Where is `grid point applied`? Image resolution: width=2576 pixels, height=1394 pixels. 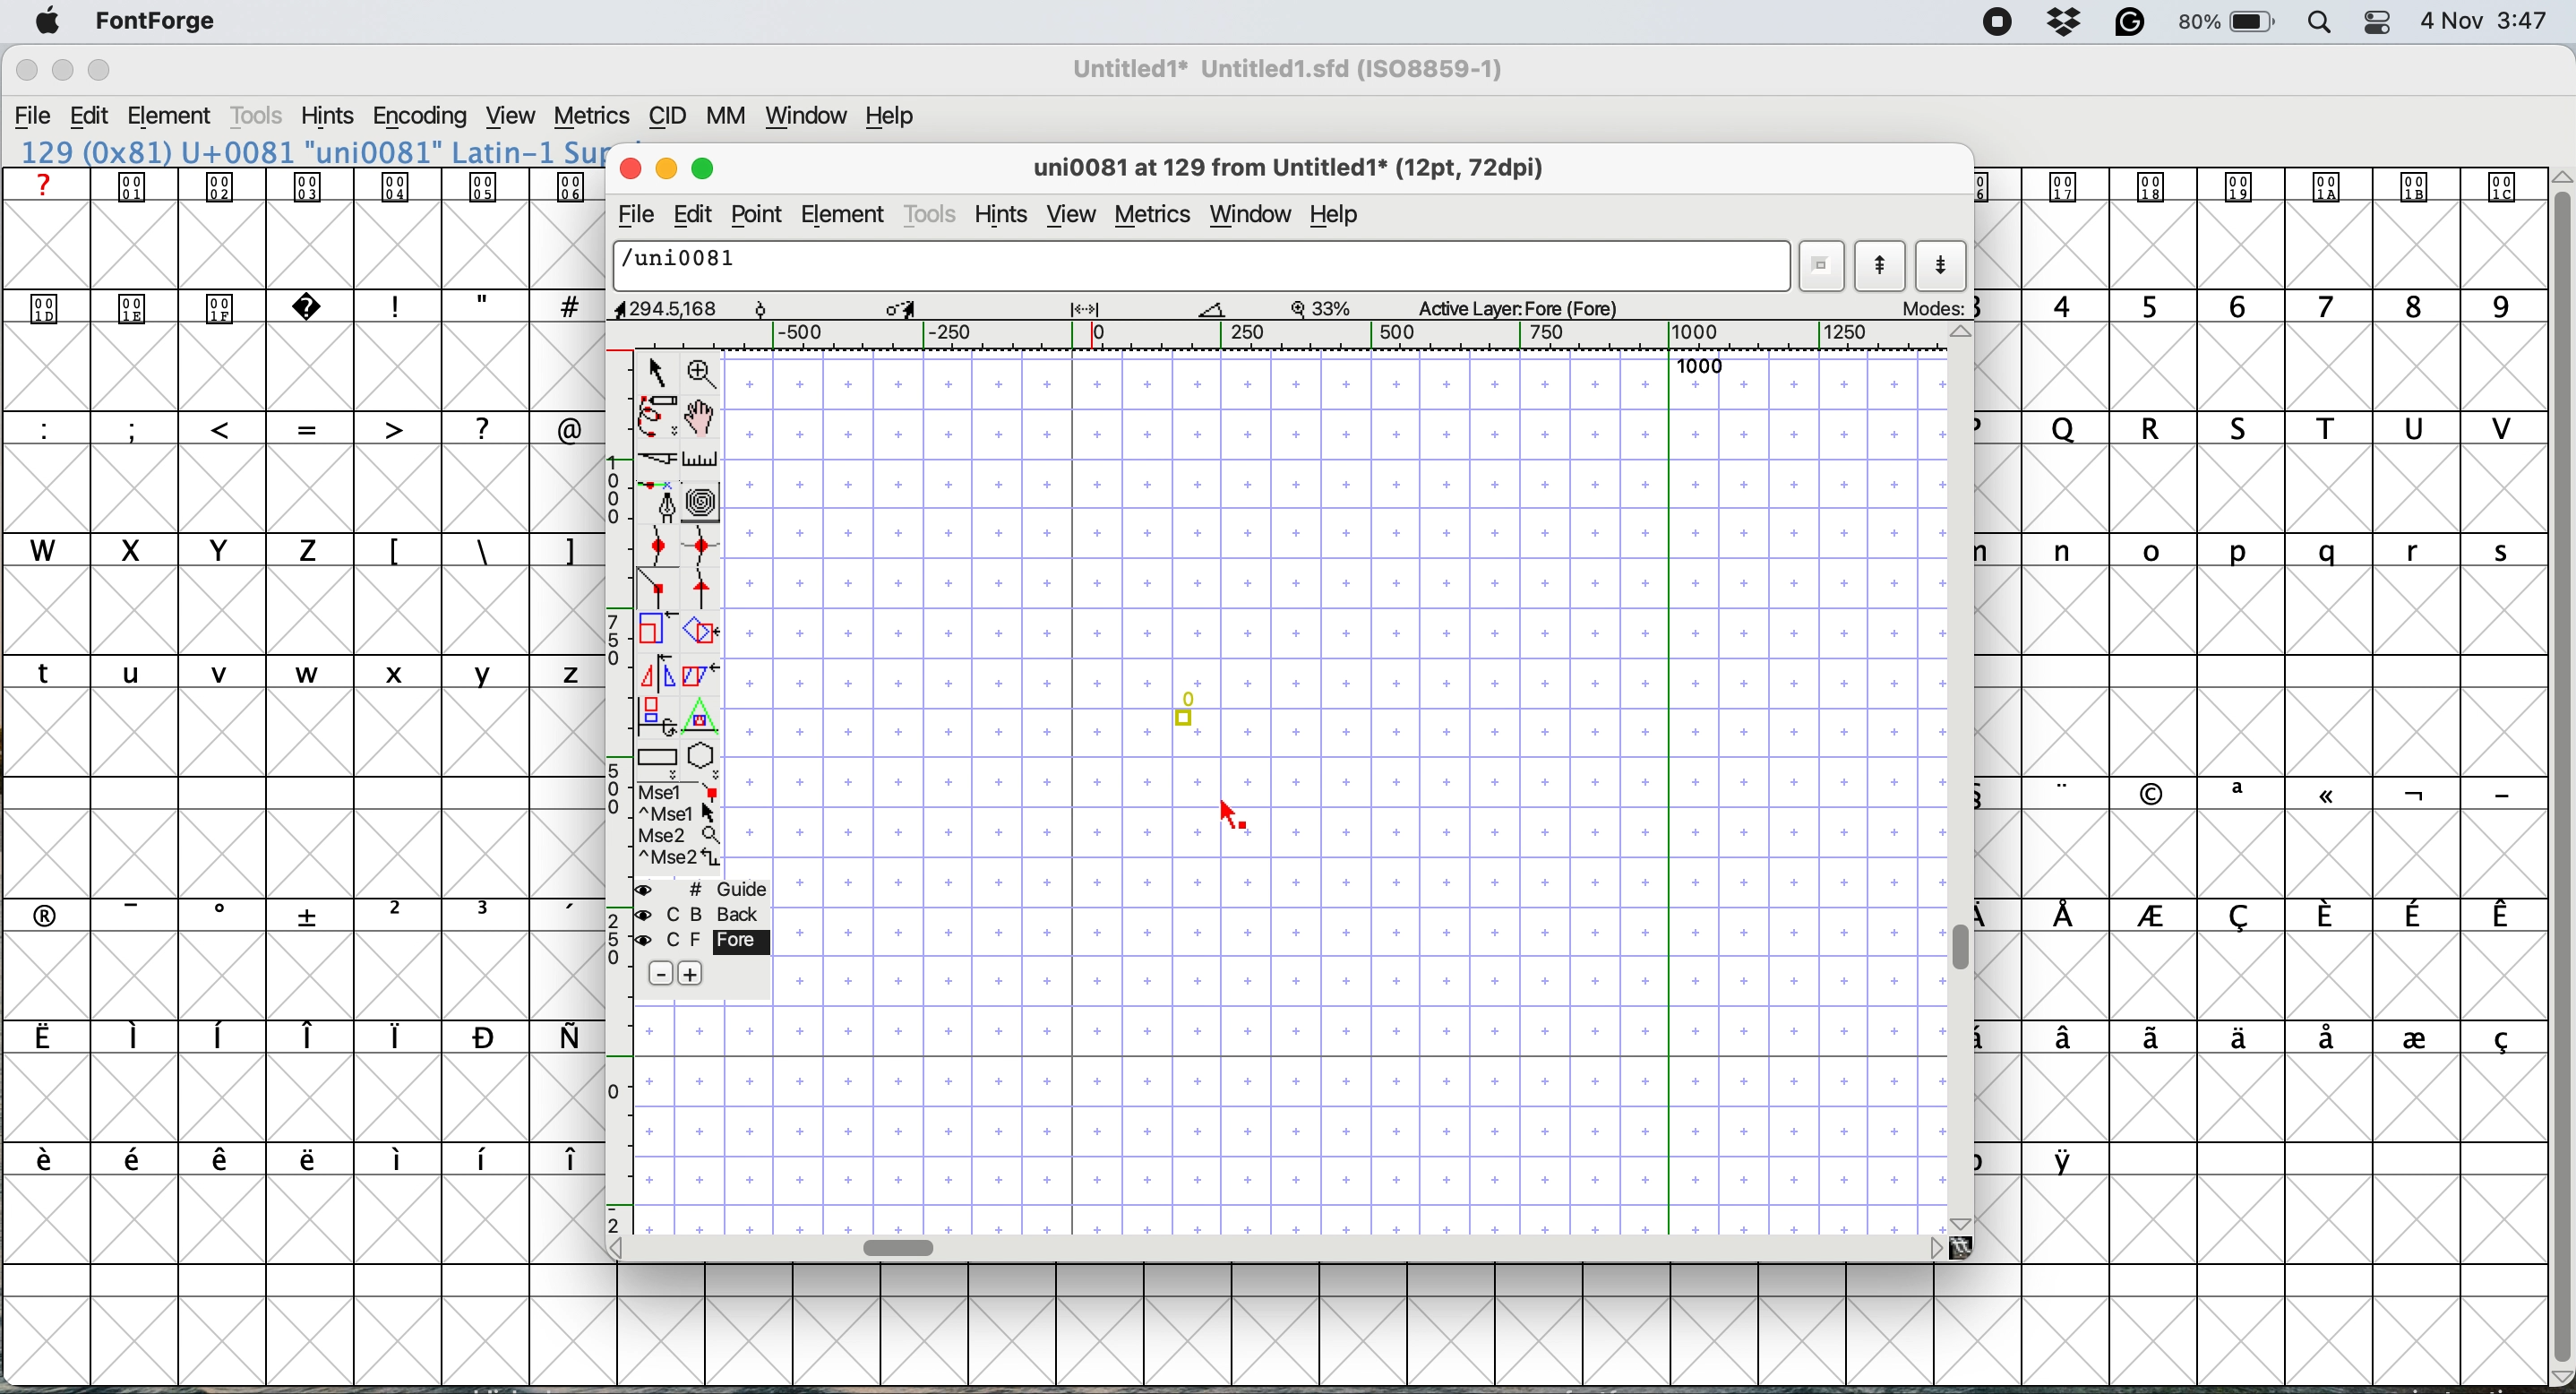 grid point applied is located at coordinates (1335, 788).